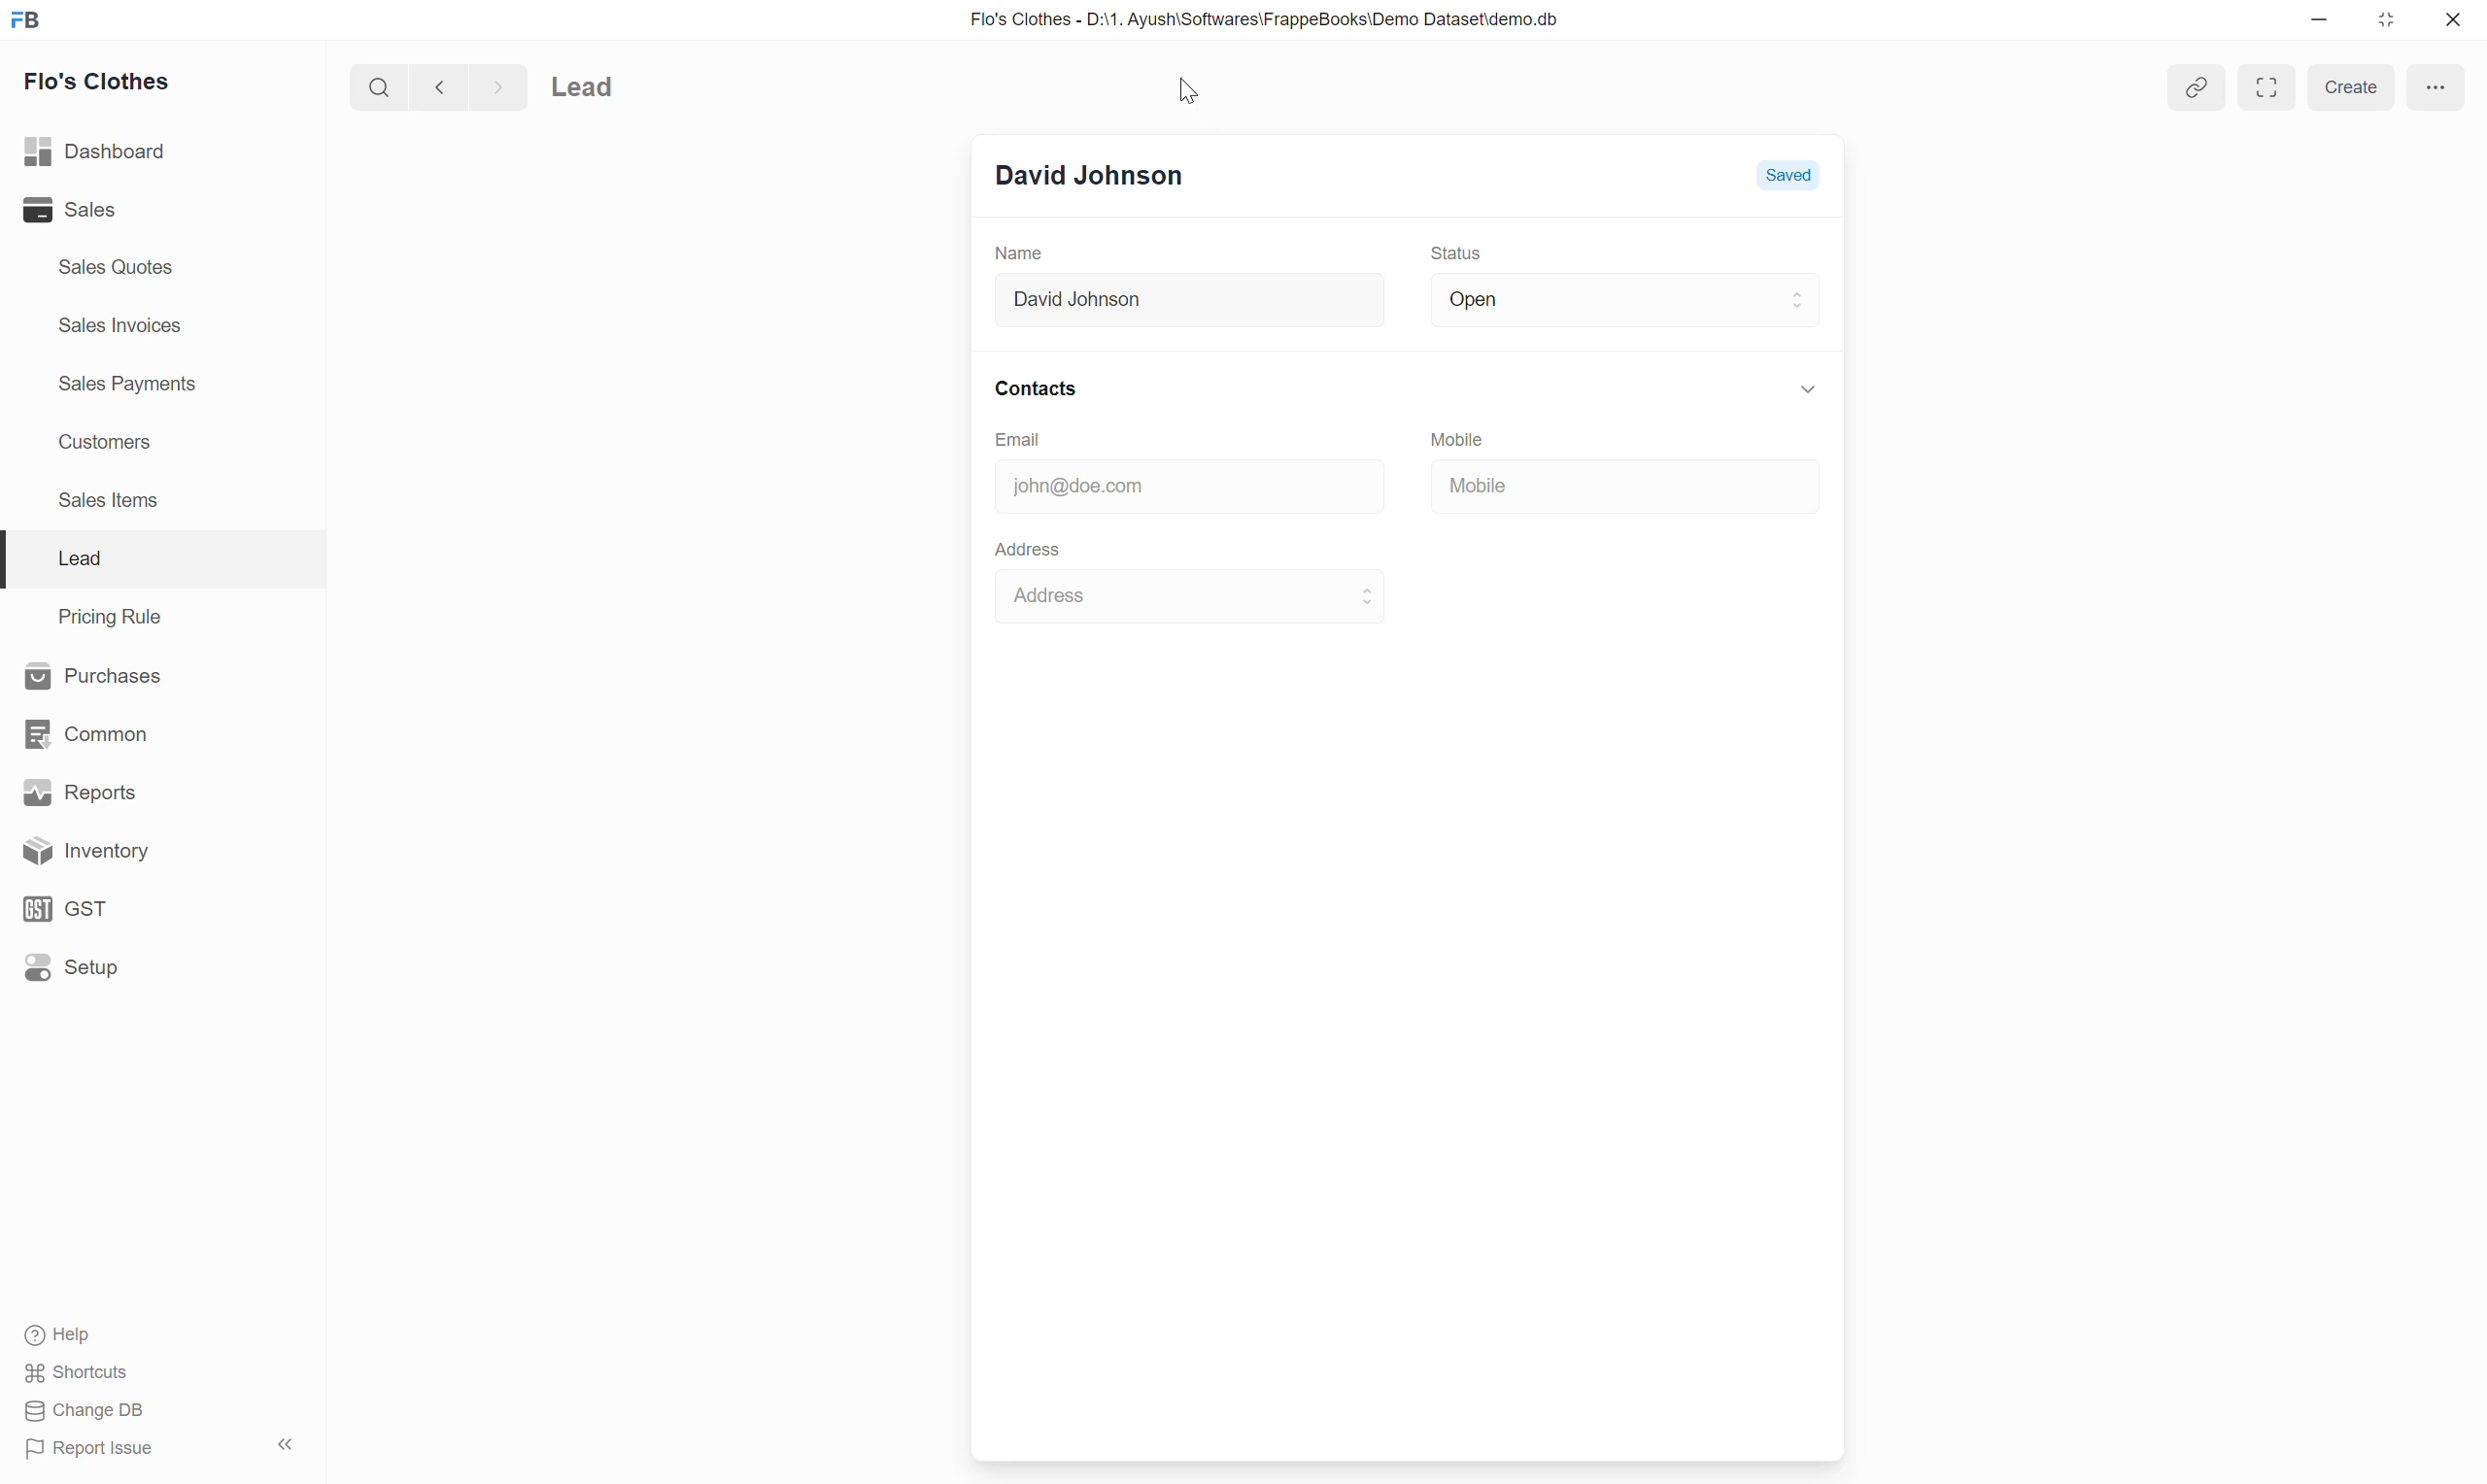  What do you see at coordinates (1793, 174) in the screenshot?
I see `Saved` at bounding box center [1793, 174].